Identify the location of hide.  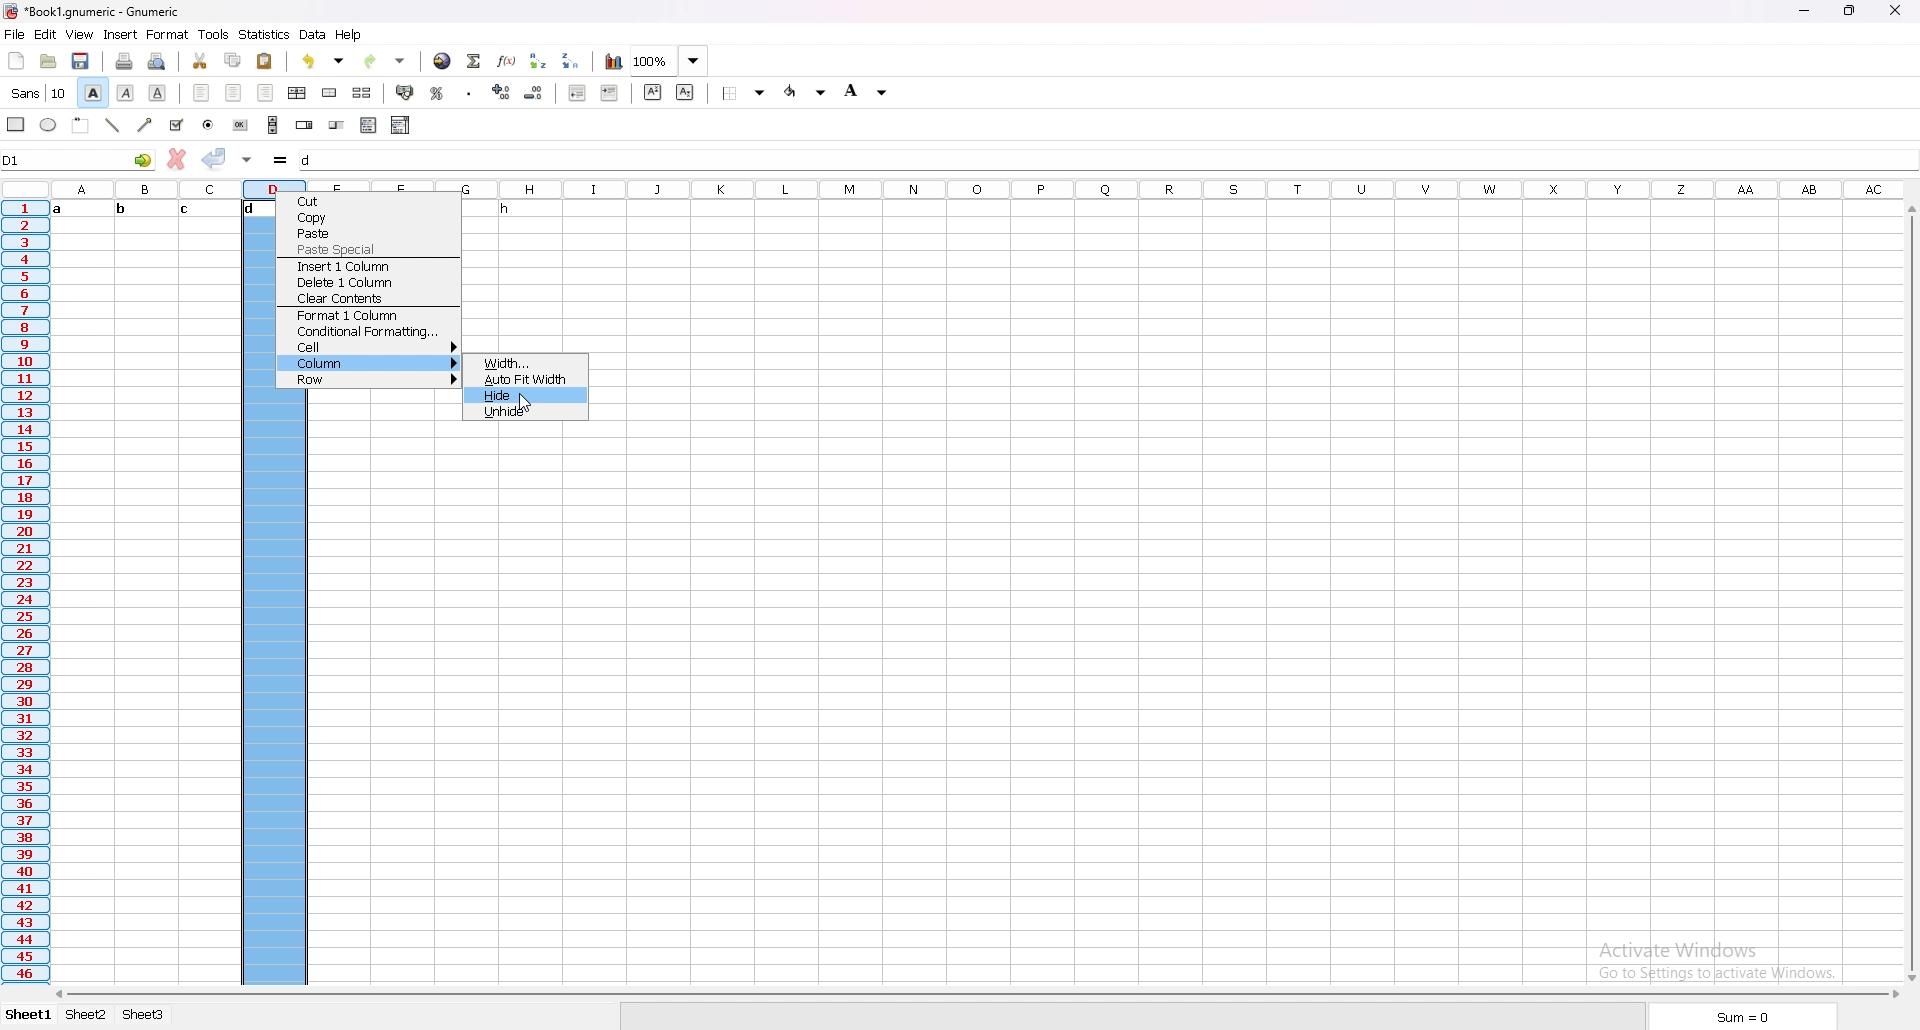
(524, 396).